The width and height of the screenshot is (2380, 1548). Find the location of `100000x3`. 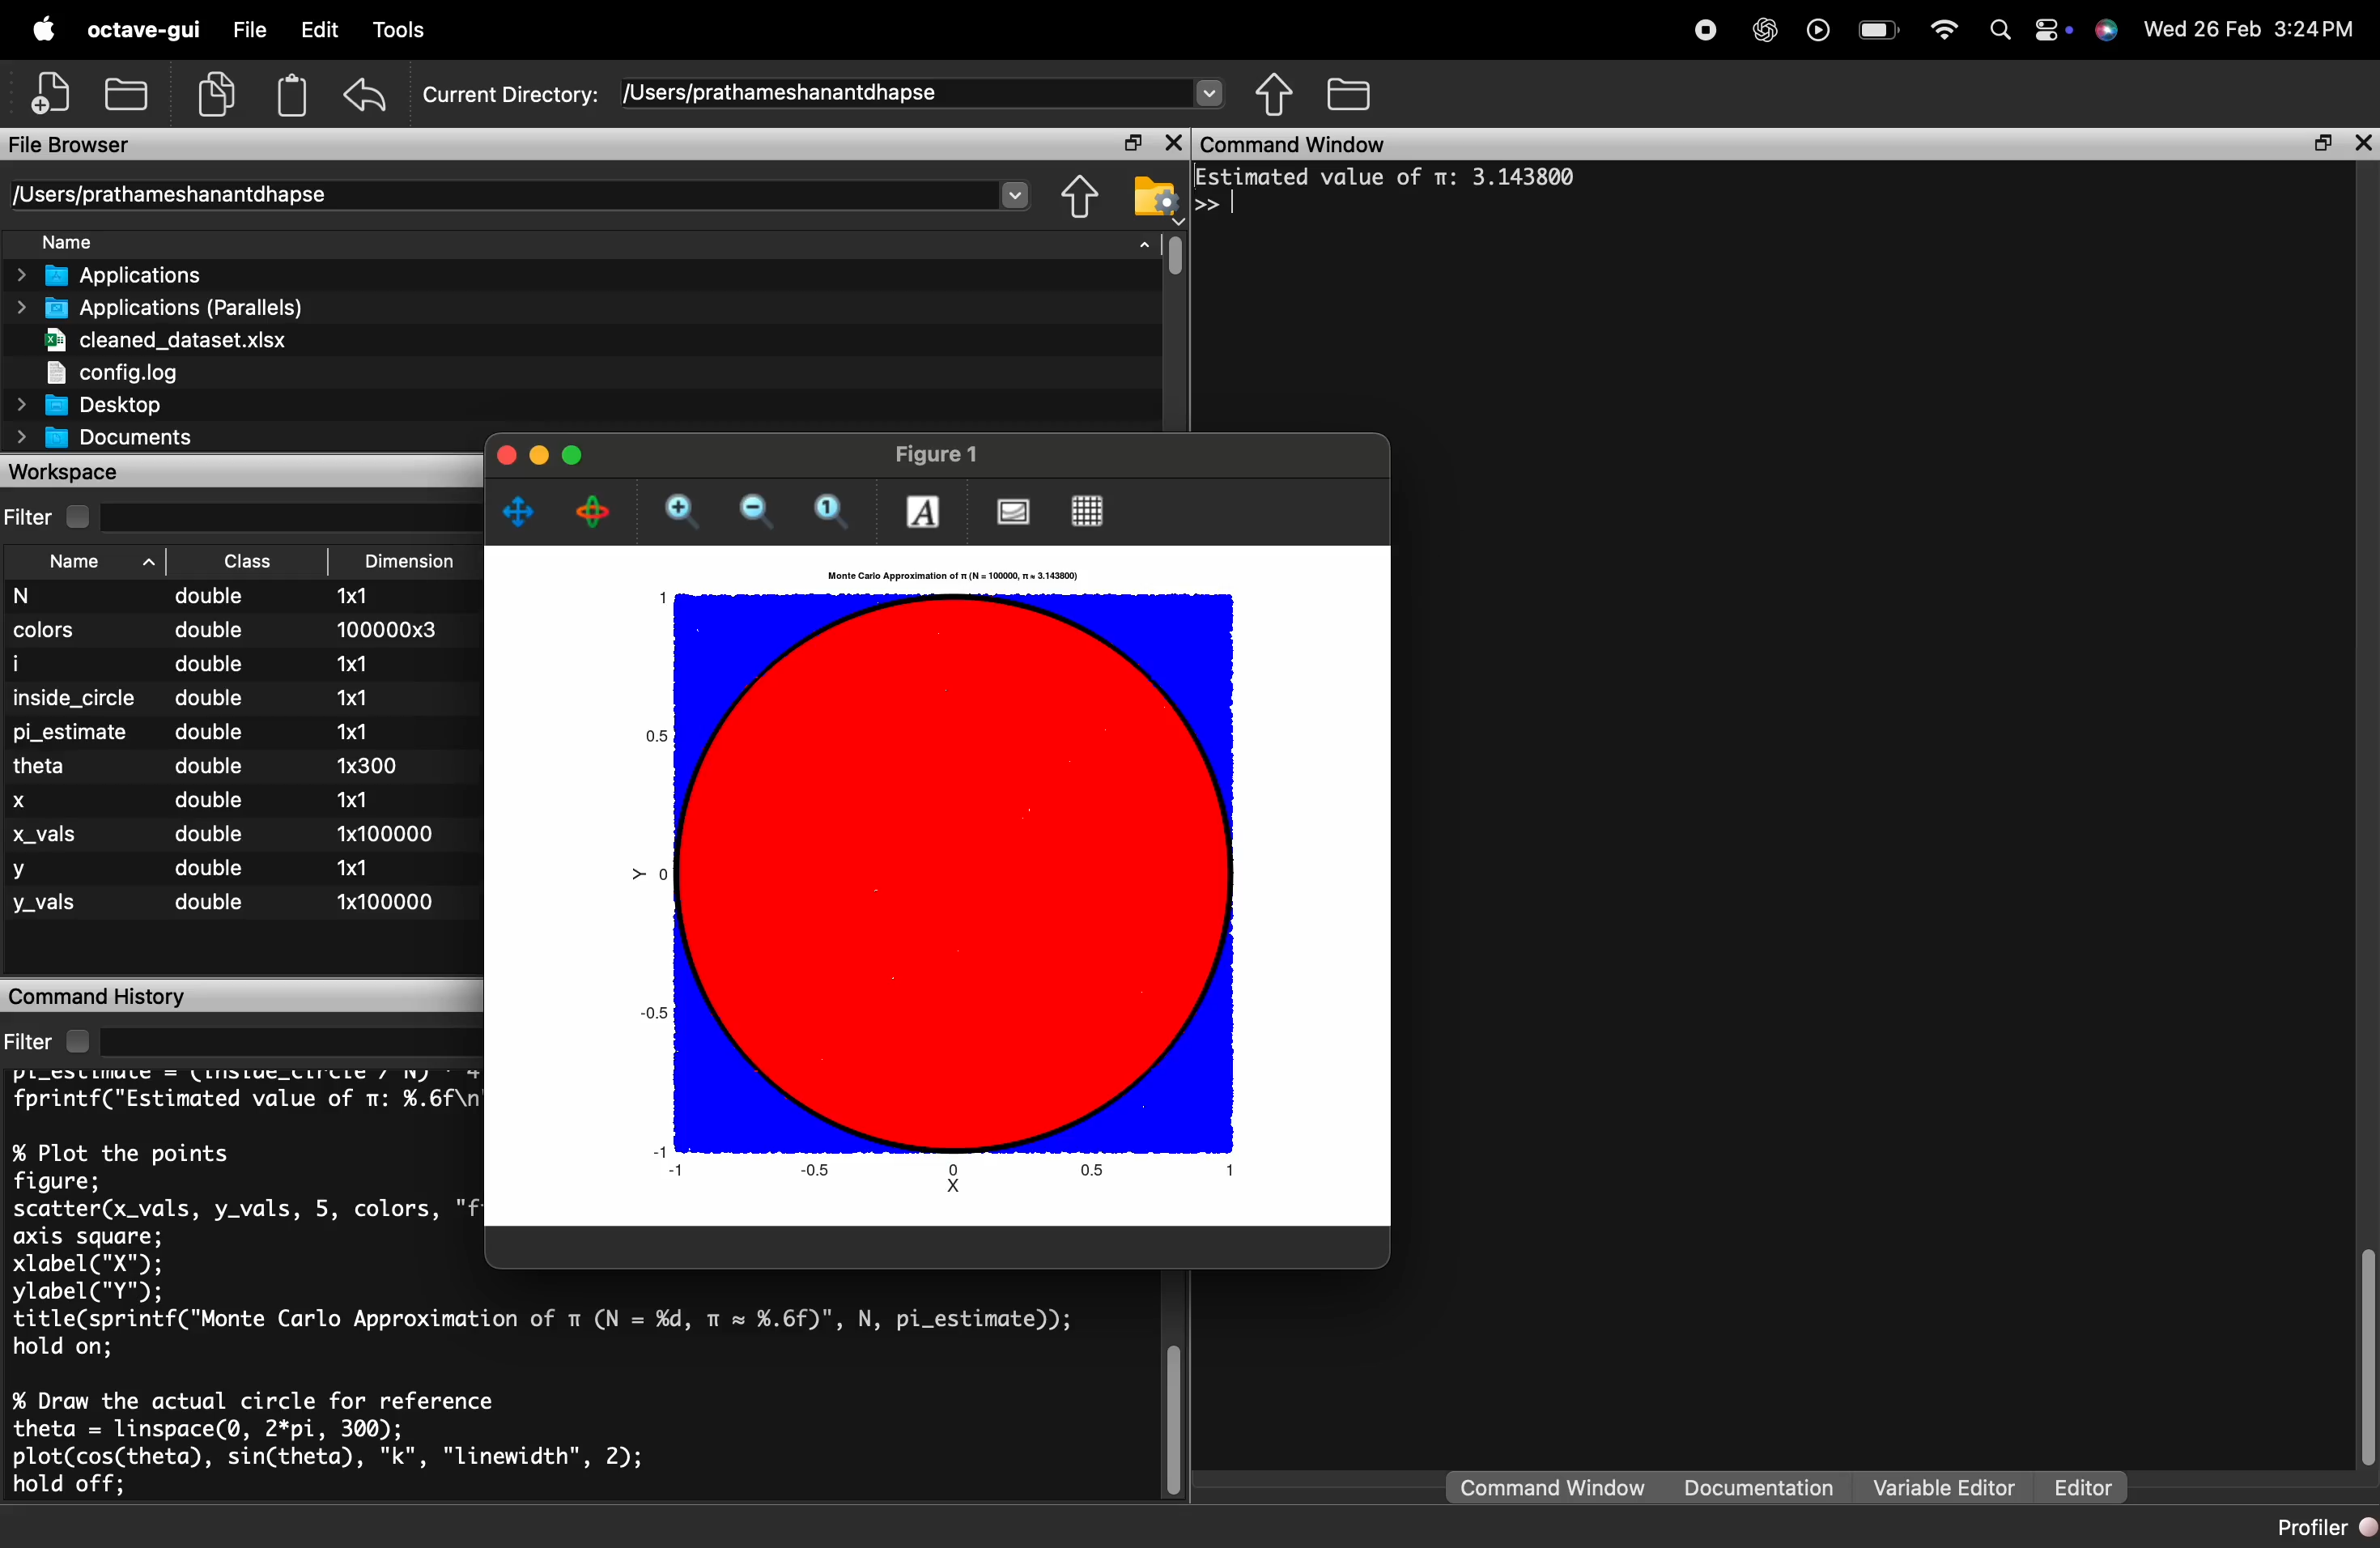

100000x3 is located at coordinates (375, 629).